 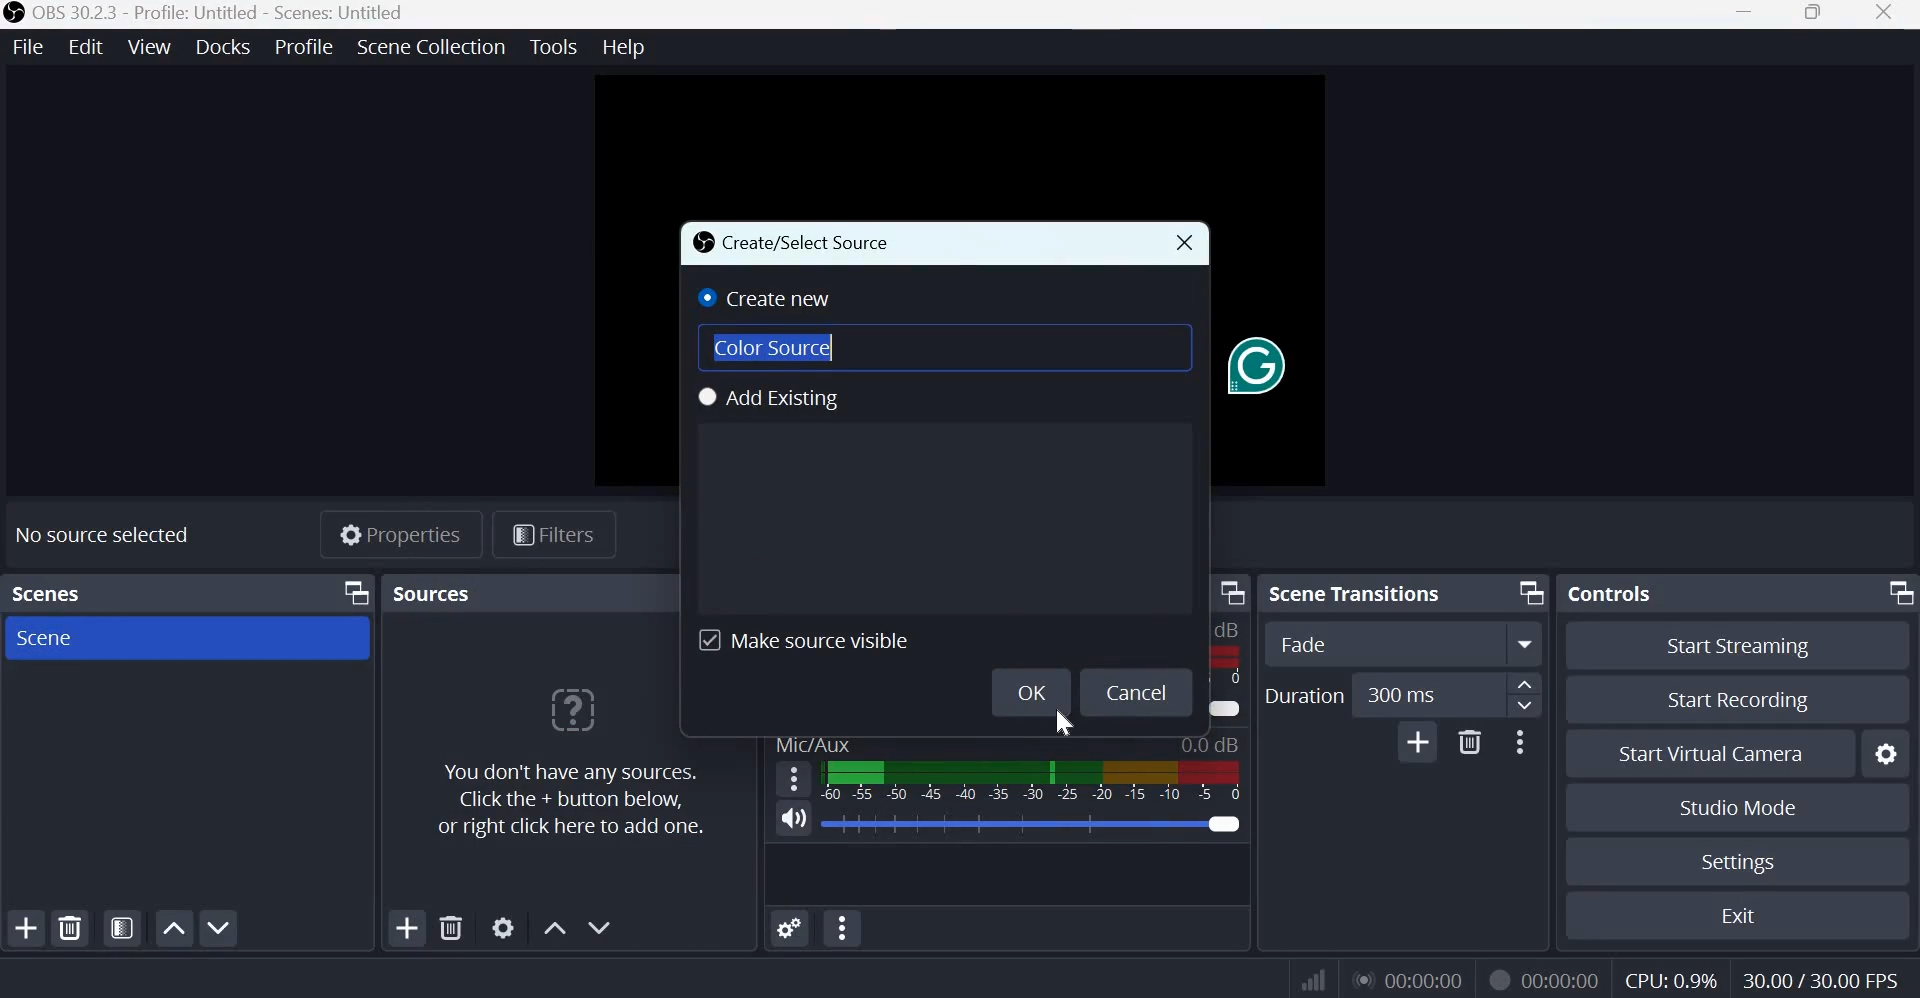 I want to click on Hamburger menu, so click(x=796, y=777).